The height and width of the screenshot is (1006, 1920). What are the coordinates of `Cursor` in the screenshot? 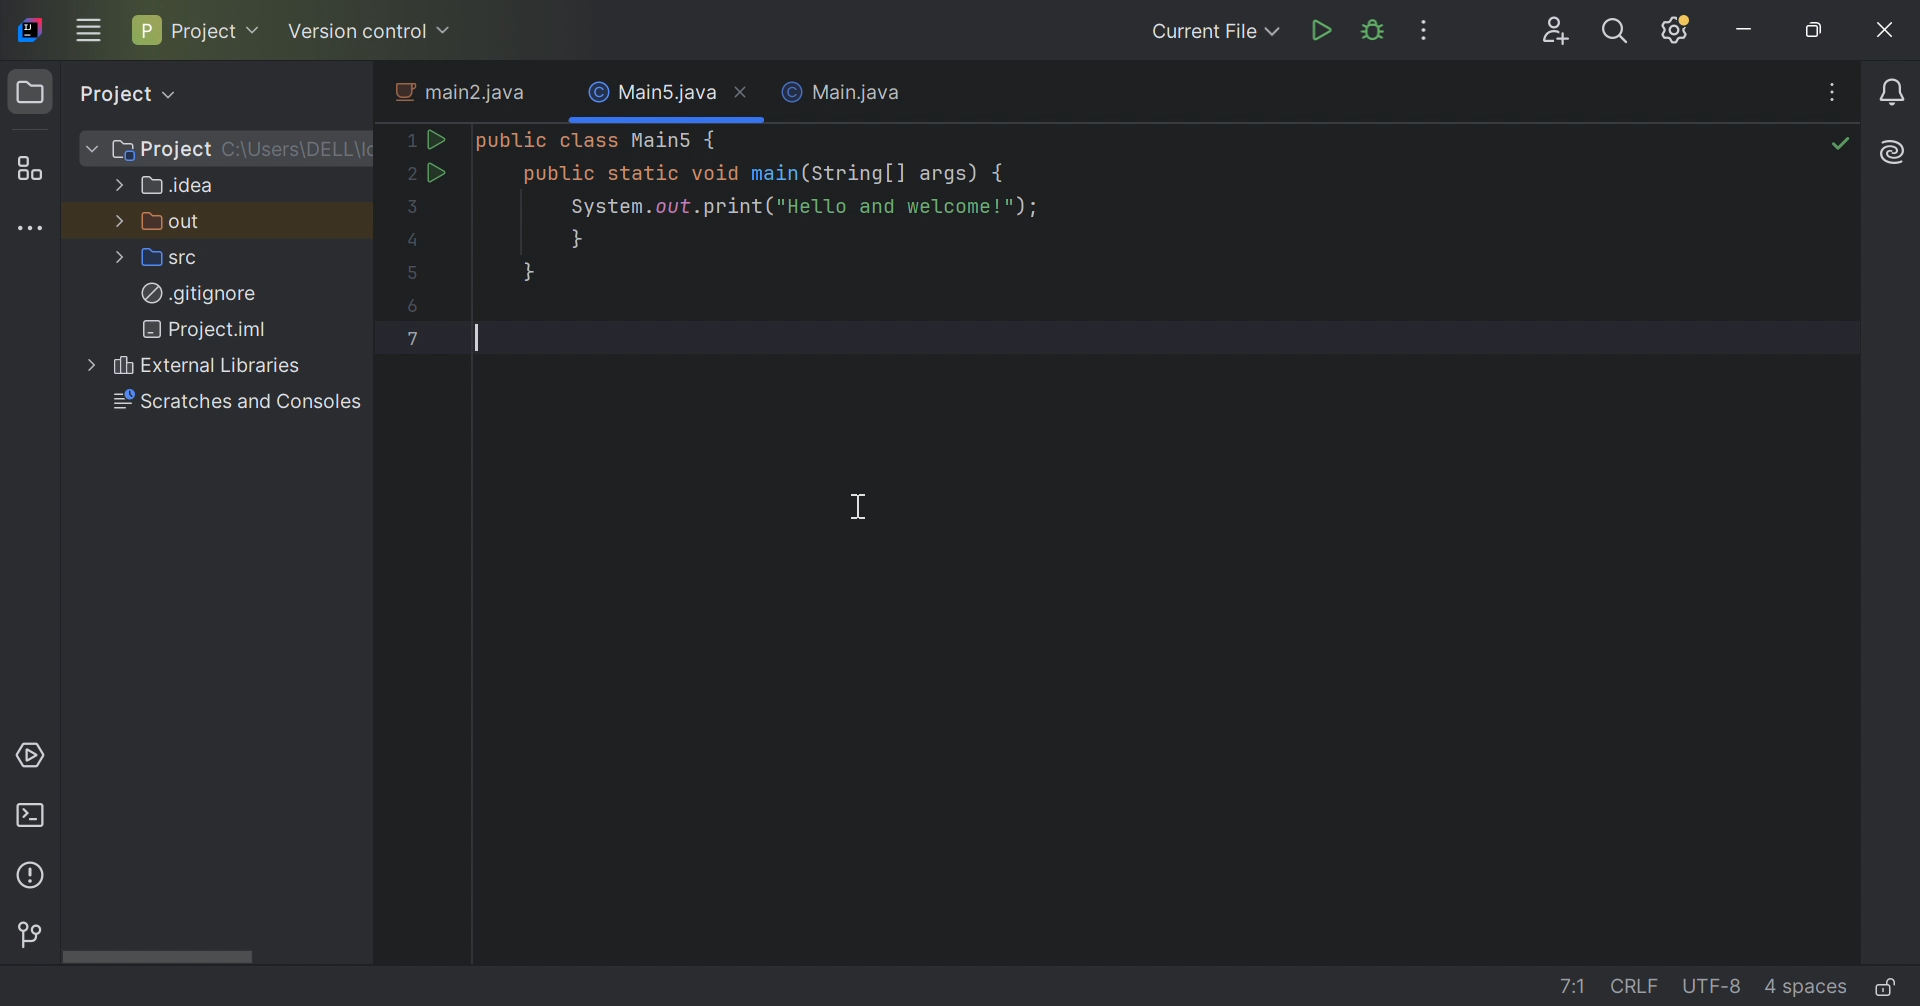 It's located at (861, 508).